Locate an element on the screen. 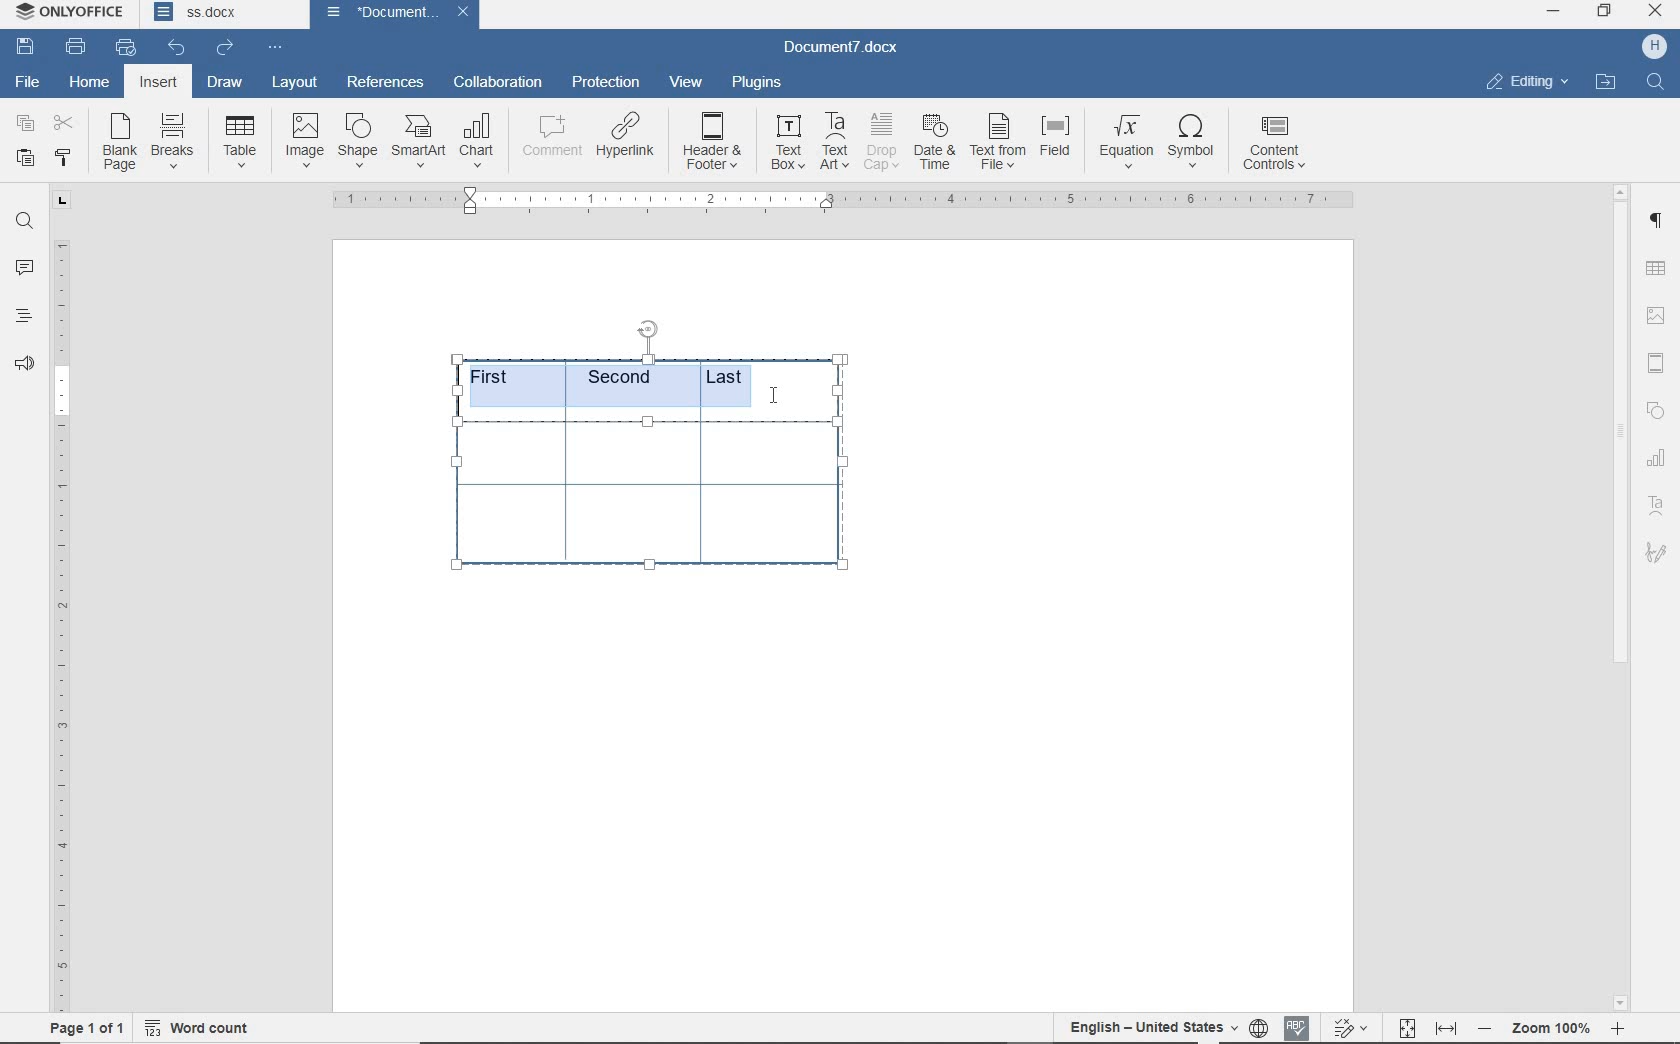 The image size is (1680, 1044). home is located at coordinates (91, 84).